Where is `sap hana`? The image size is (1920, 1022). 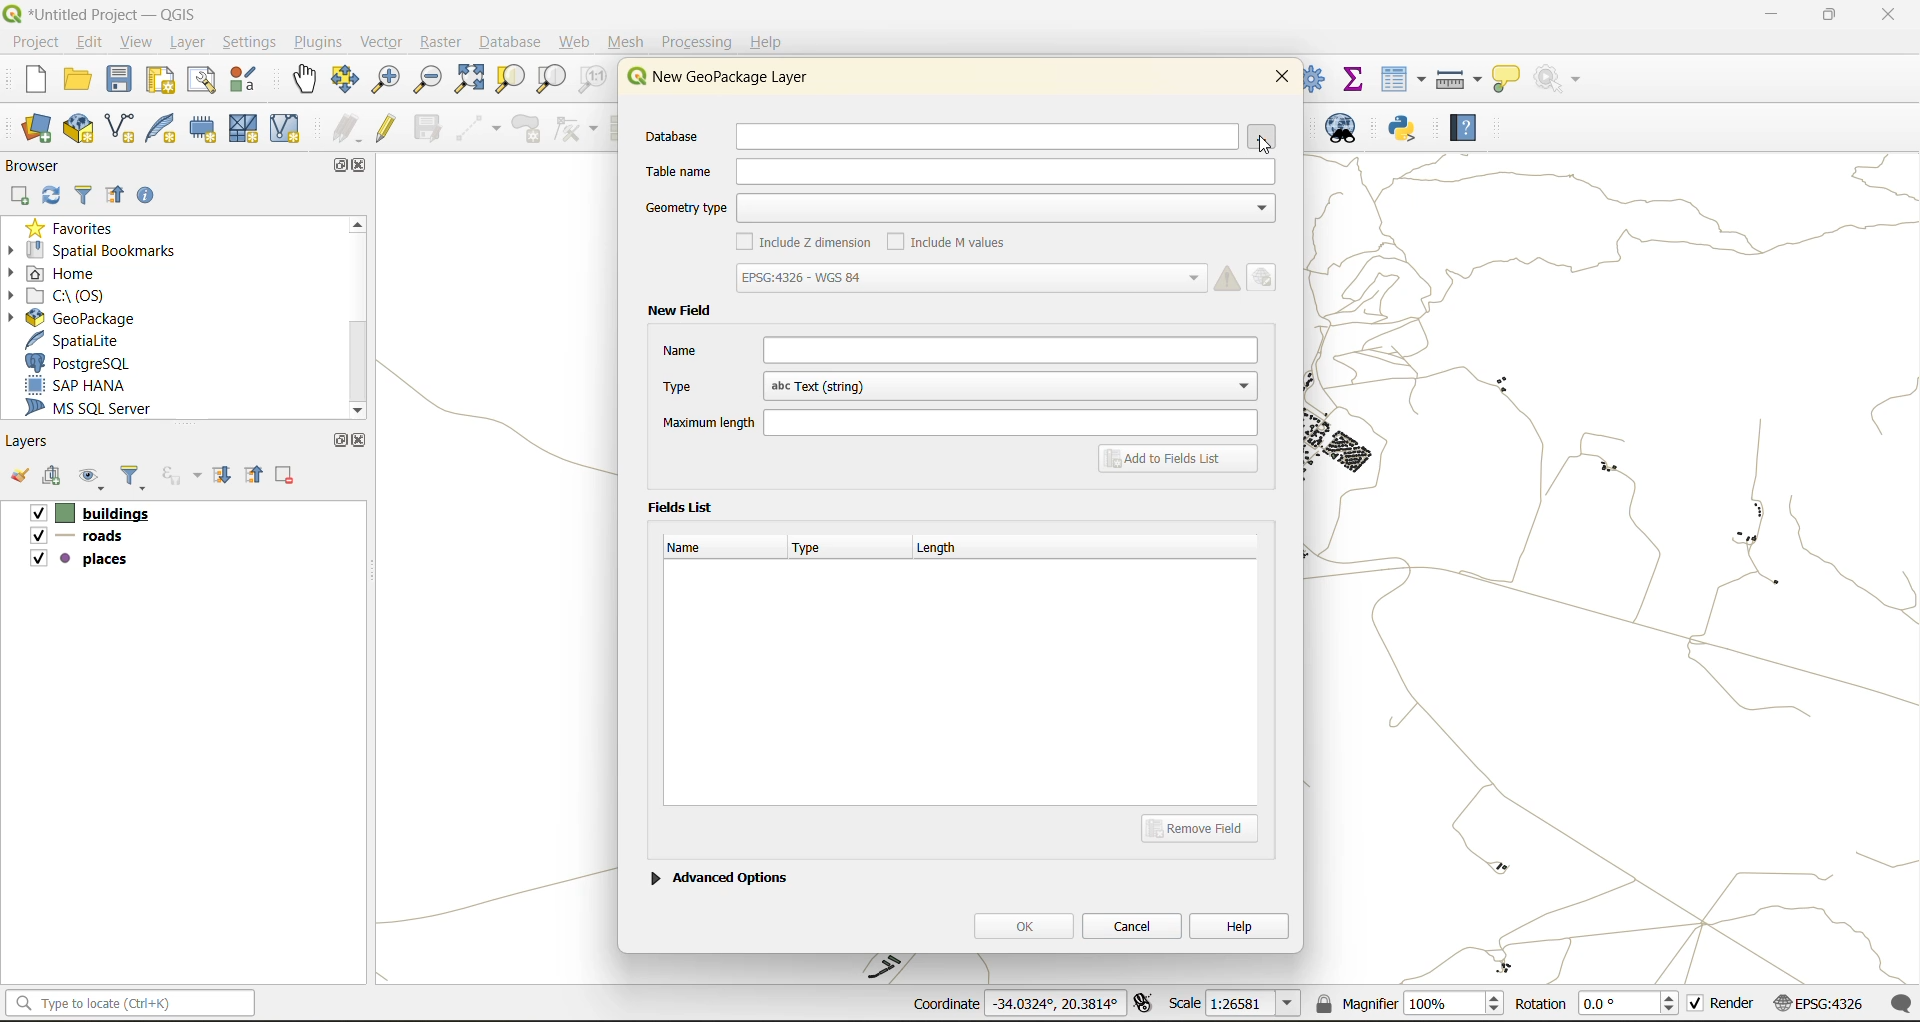 sap hana is located at coordinates (94, 386).